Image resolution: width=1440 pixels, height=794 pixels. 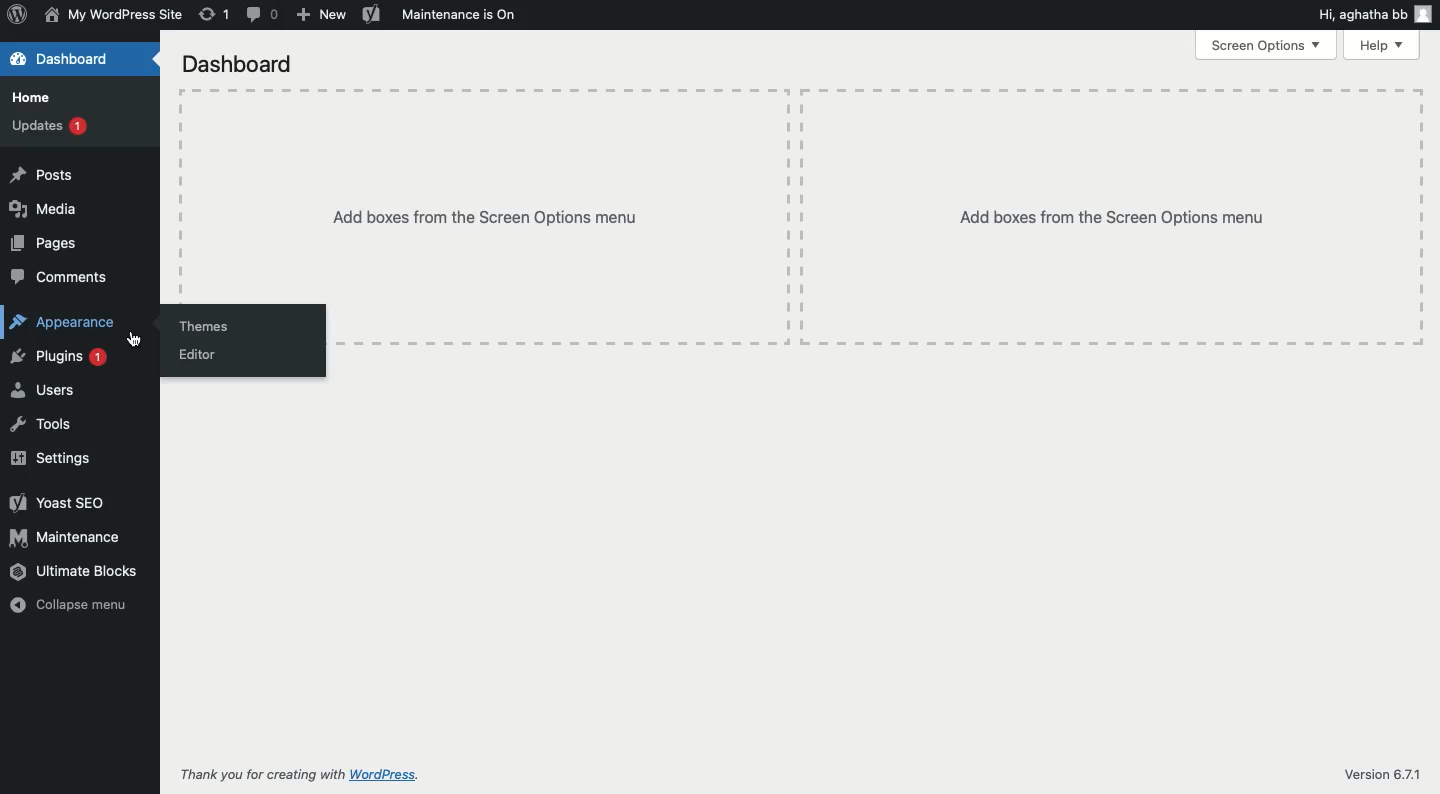 I want to click on Editor, so click(x=200, y=354).